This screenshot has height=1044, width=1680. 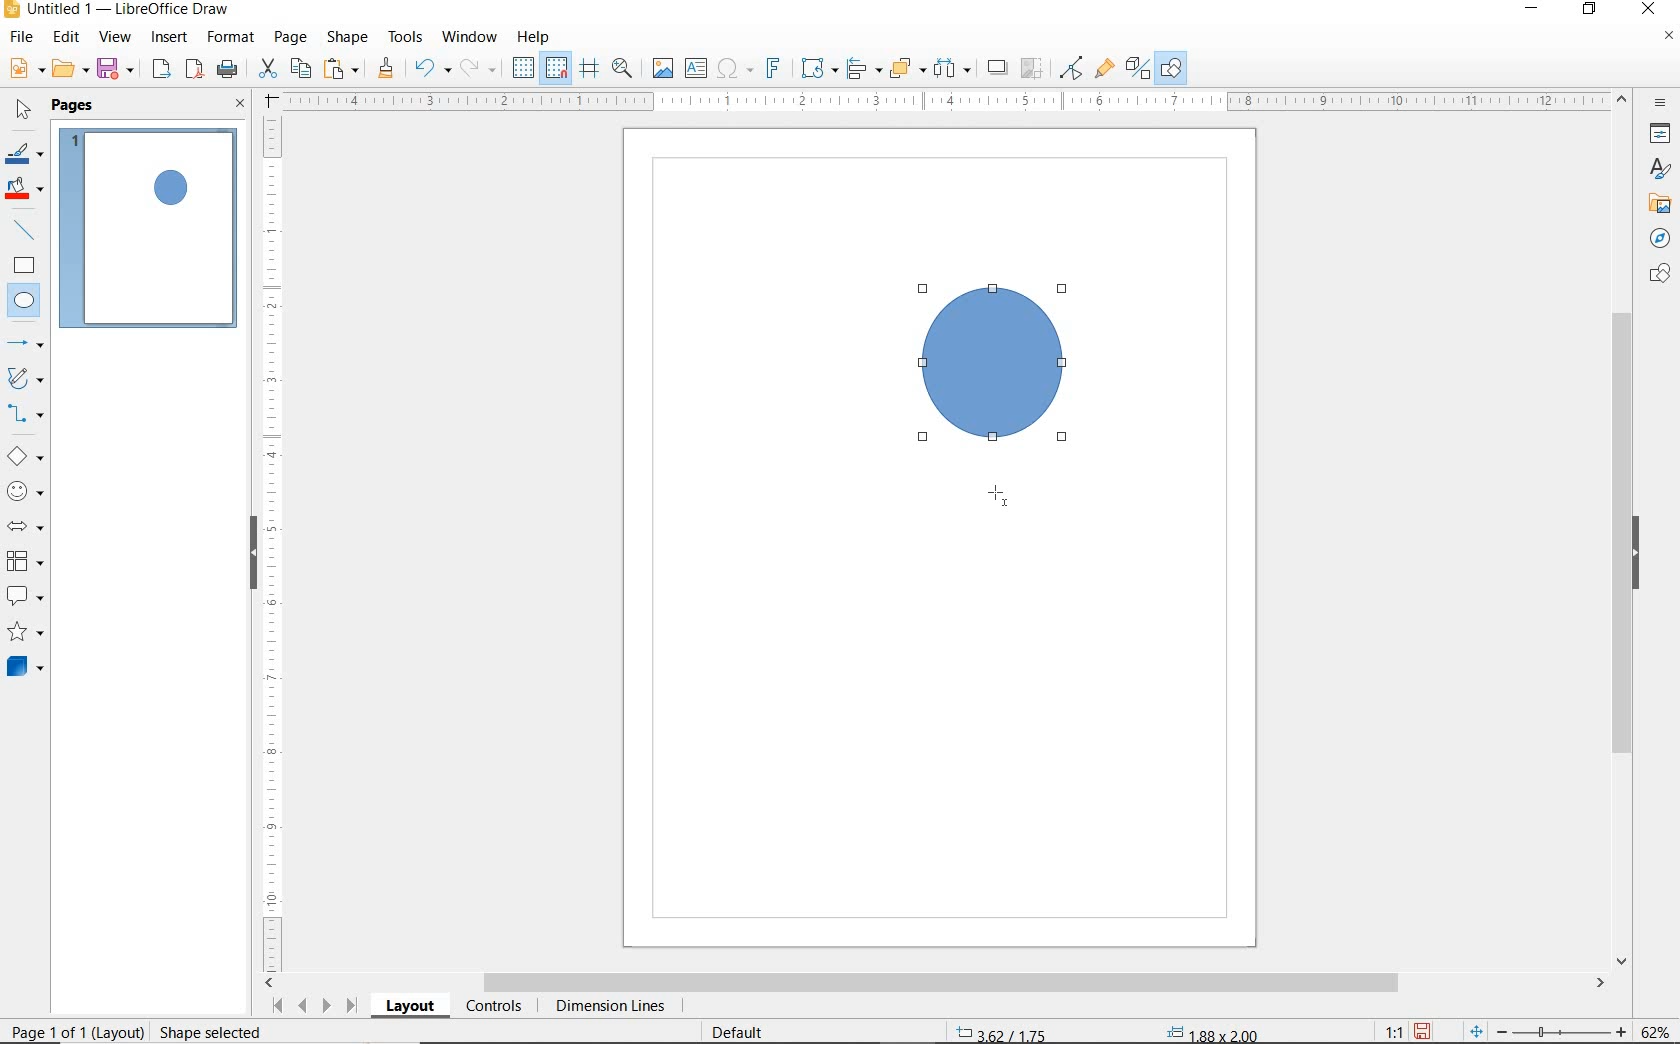 What do you see at coordinates (1590, 10) in the screenshot?
I see `RESTORE DOWN` at bounding box center [1590, 10].